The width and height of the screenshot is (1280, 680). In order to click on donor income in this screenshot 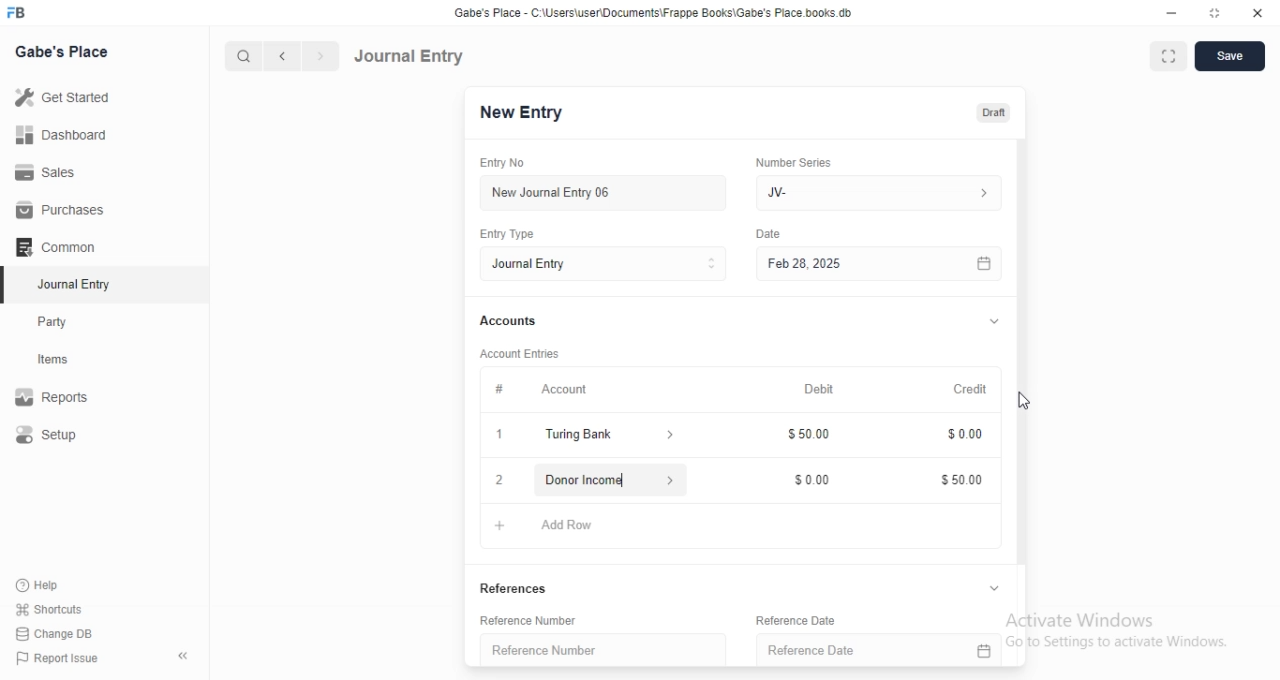, I will do `click(602, 478)`.